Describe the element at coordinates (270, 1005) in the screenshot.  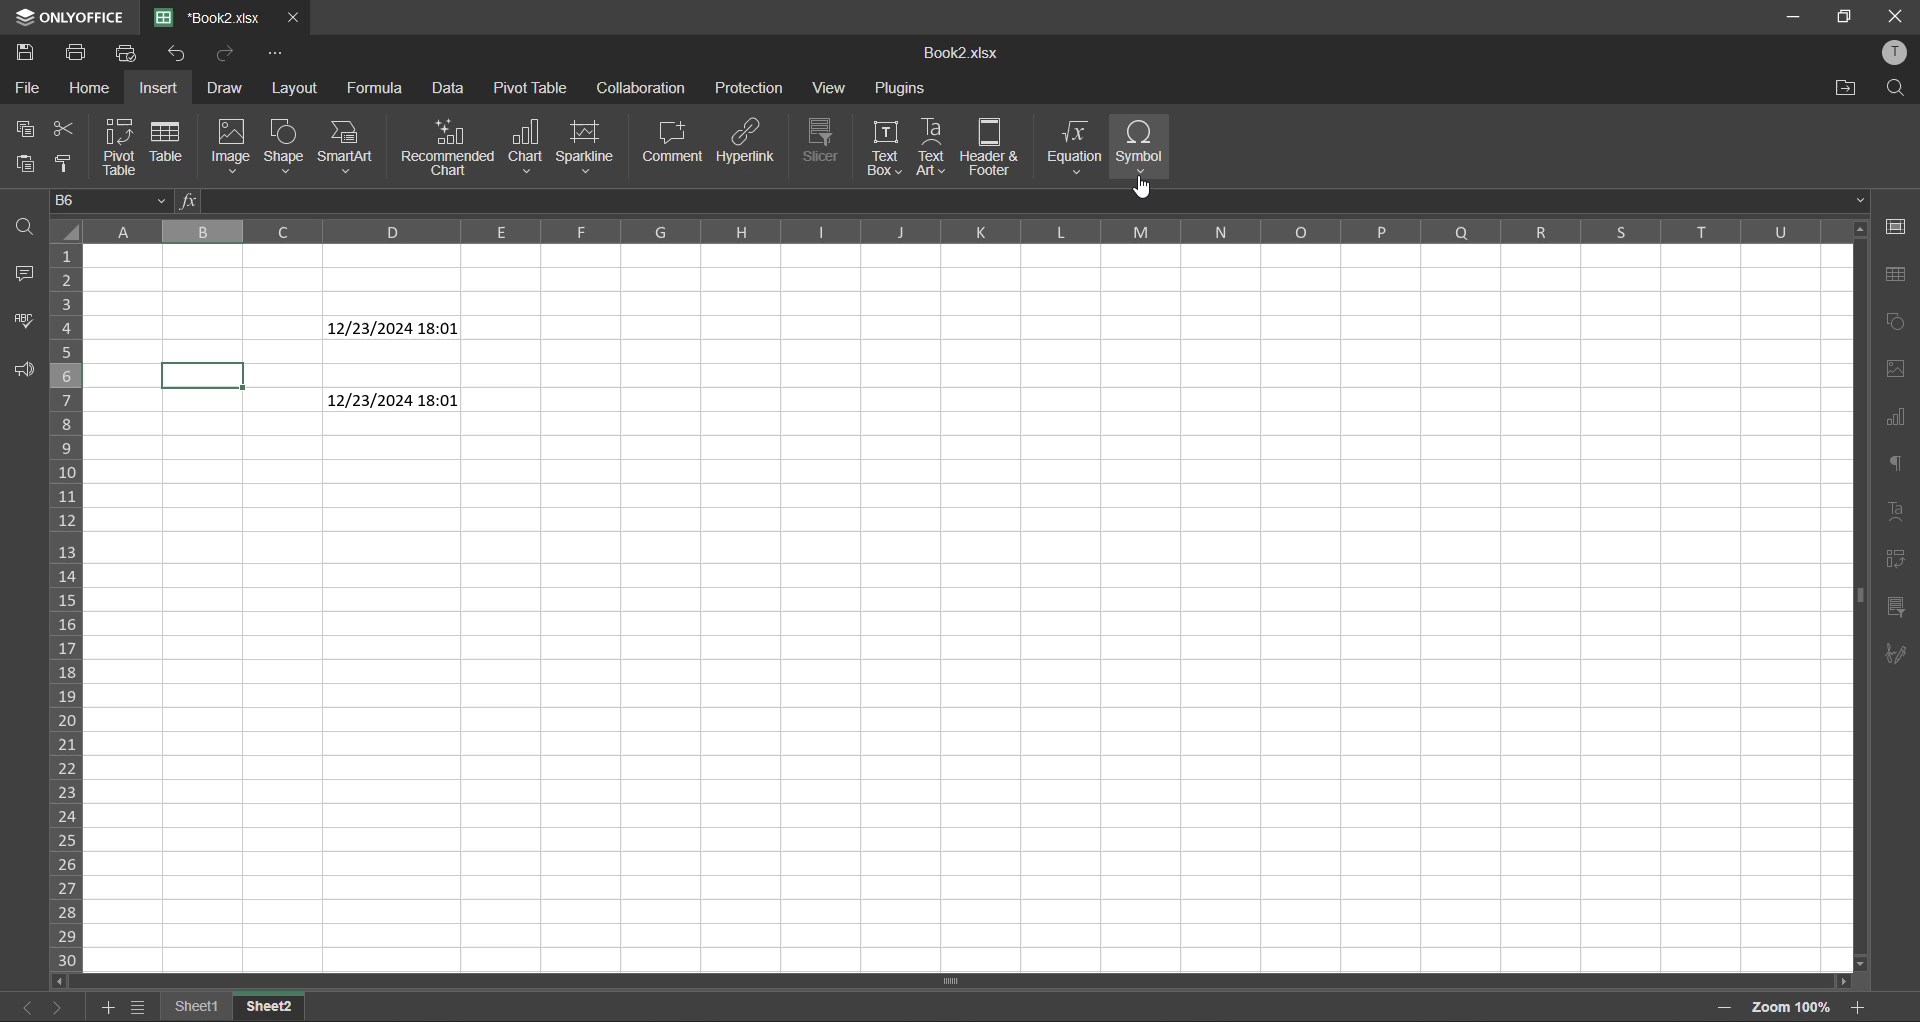
I see `sheet 2` at that location.